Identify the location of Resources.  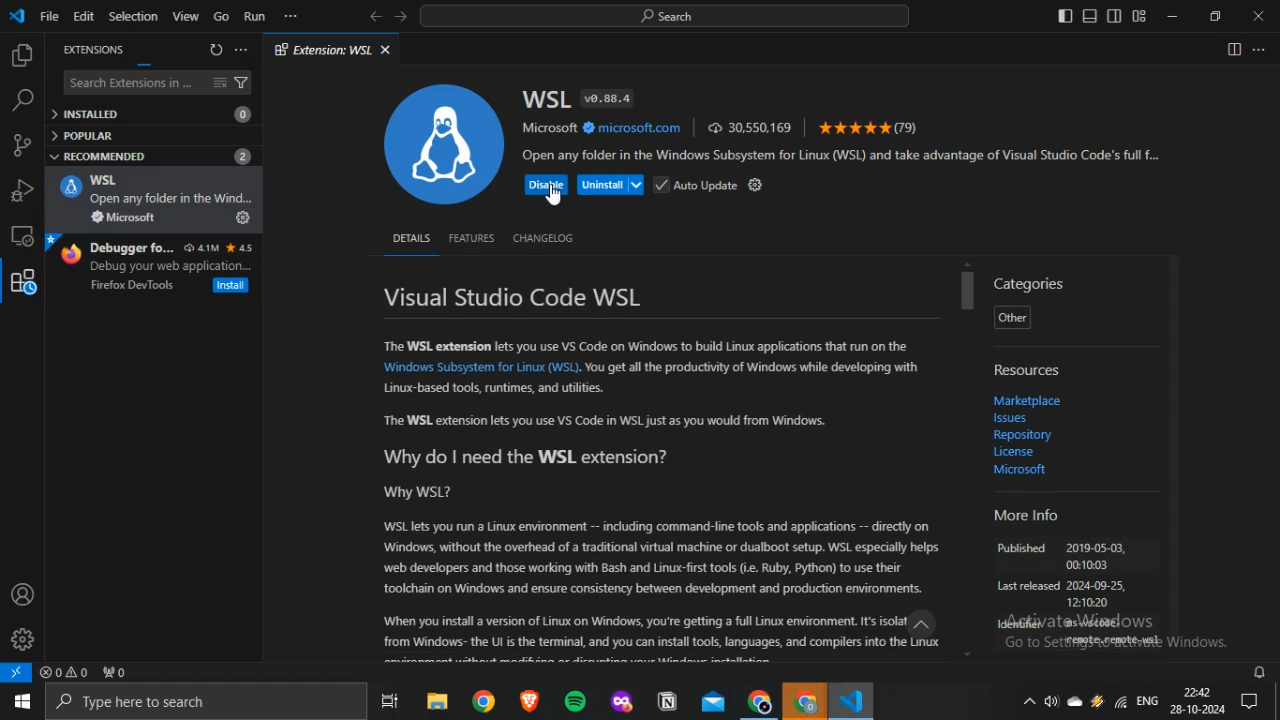
(1029, 370).